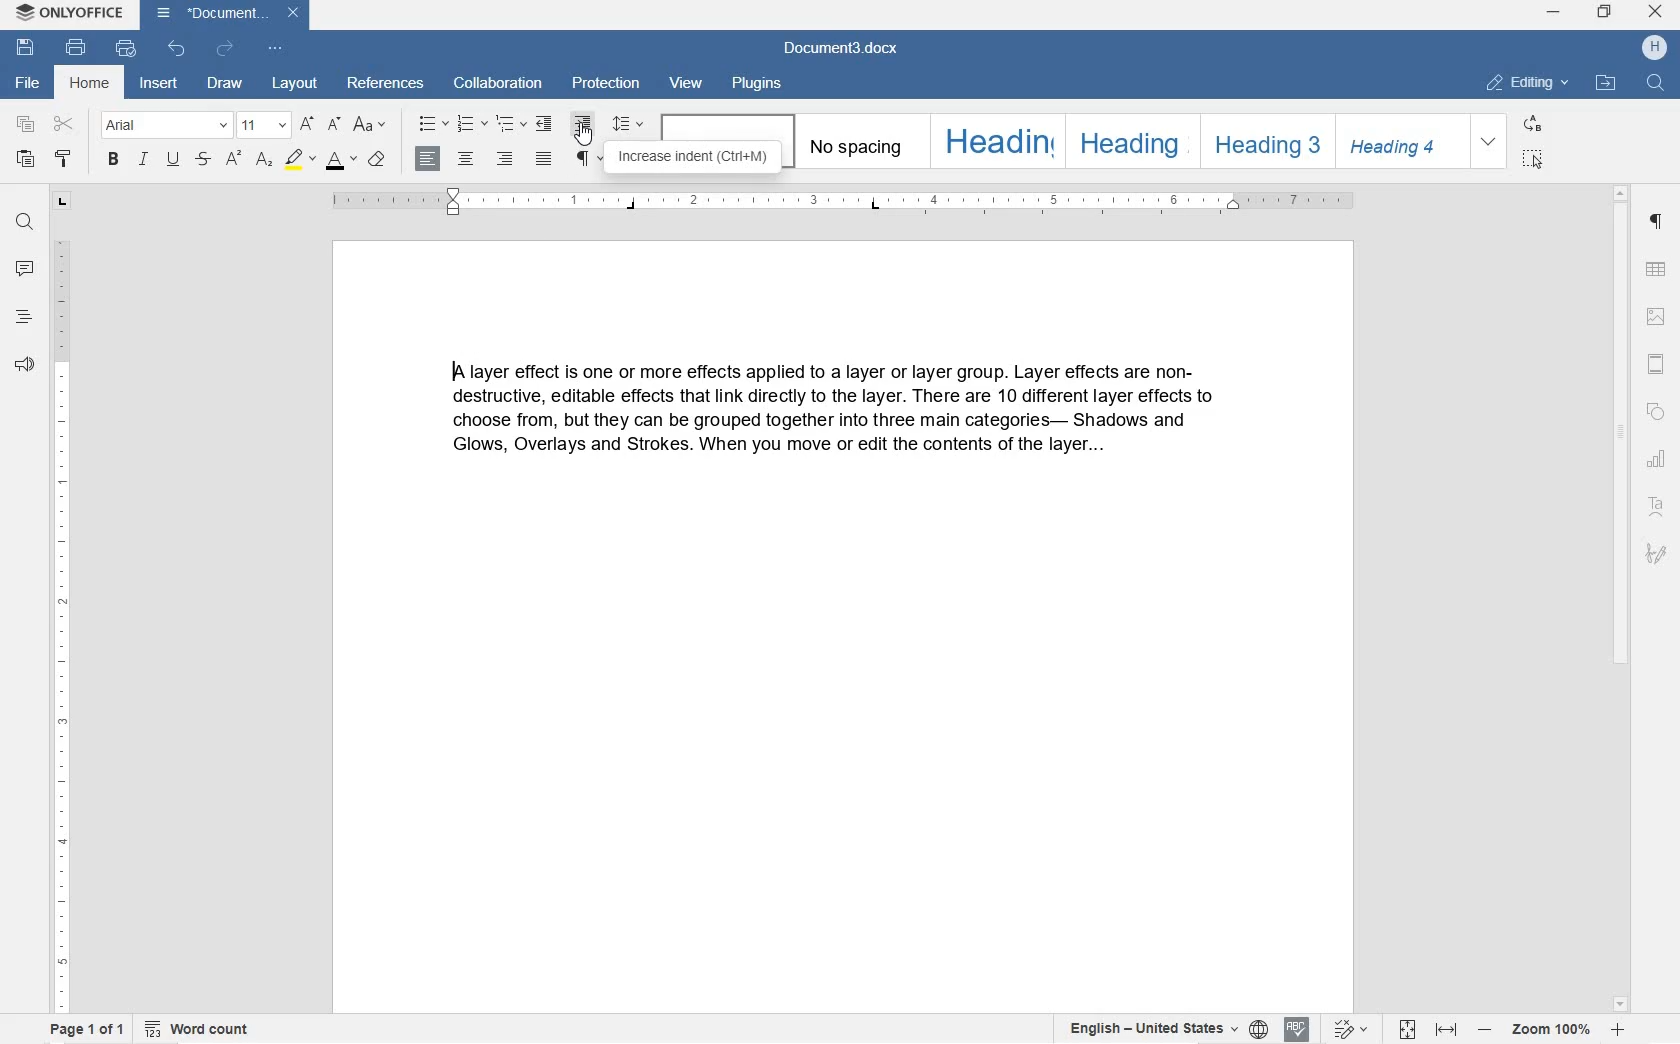 This screenshot has width=1680, height=1044. I want to click on HEADING 1, so click(996, 140).